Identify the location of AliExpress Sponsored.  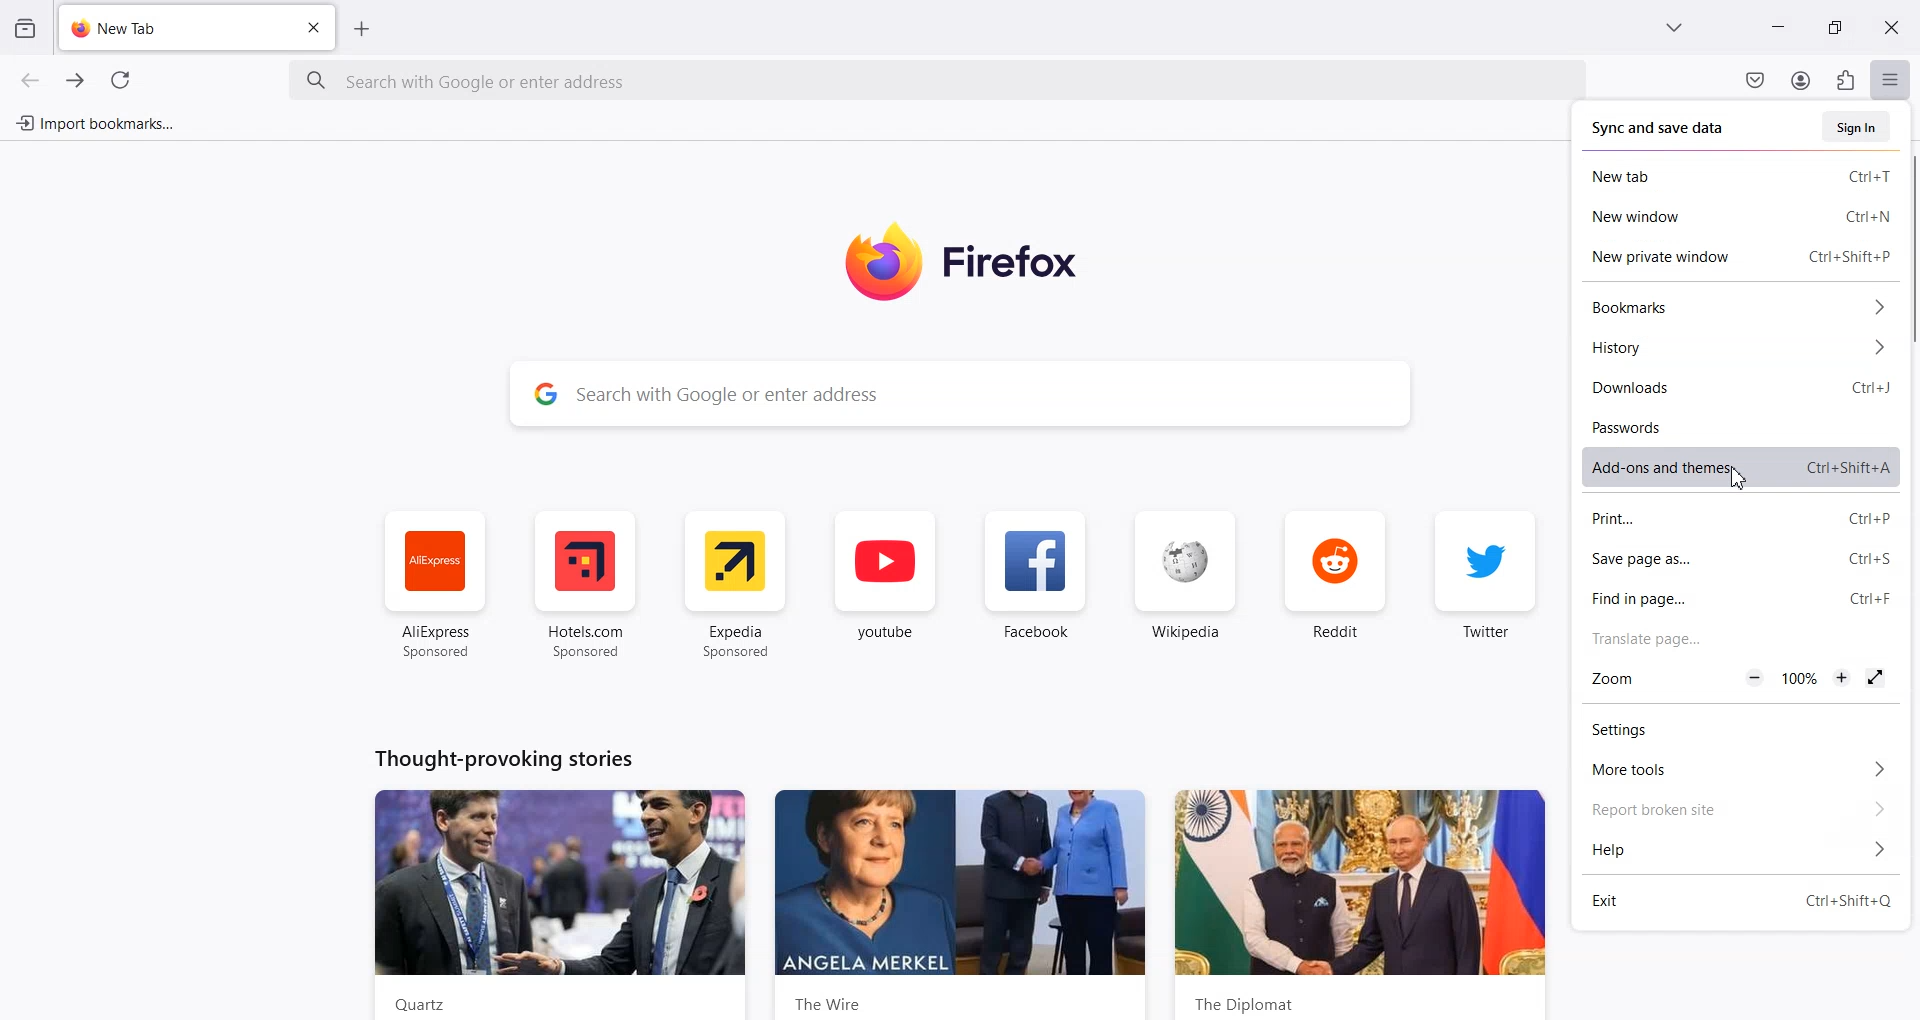
(433, 581).